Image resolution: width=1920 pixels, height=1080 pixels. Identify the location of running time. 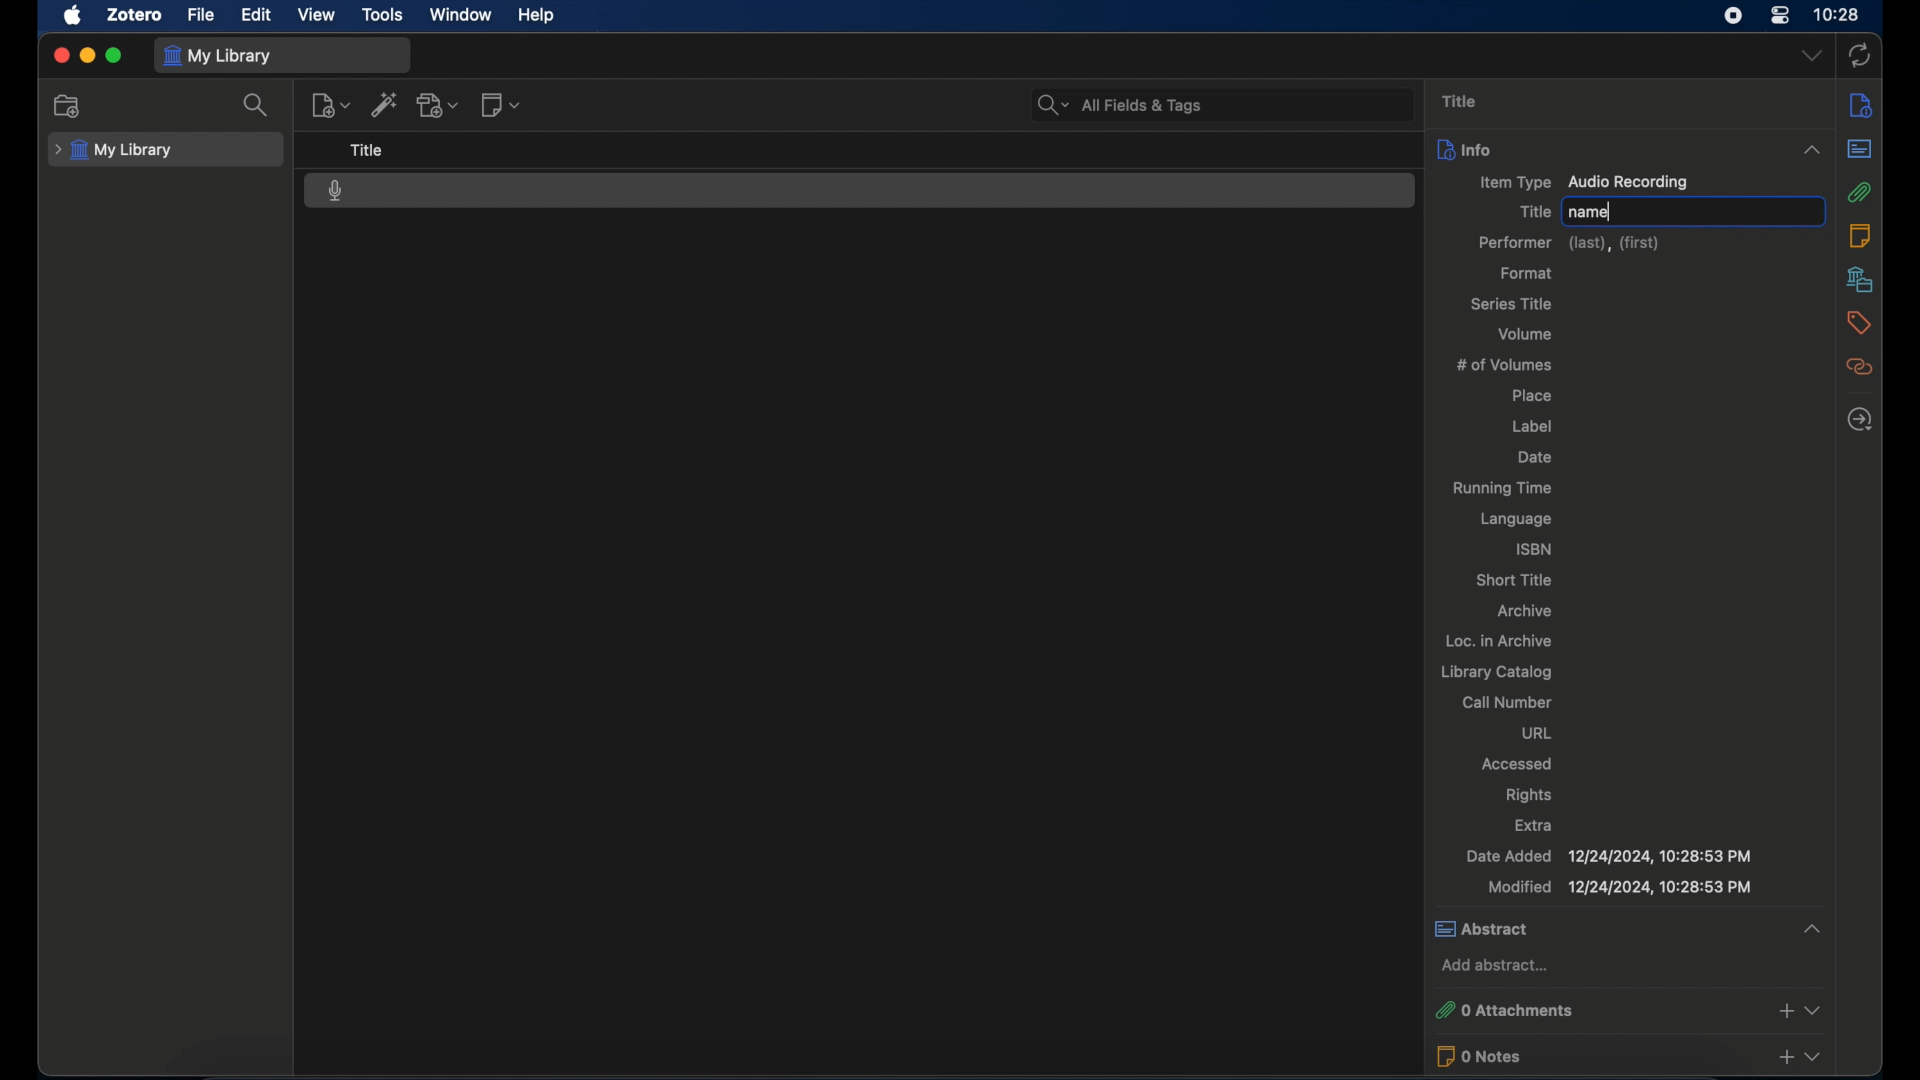
(1501, 489).